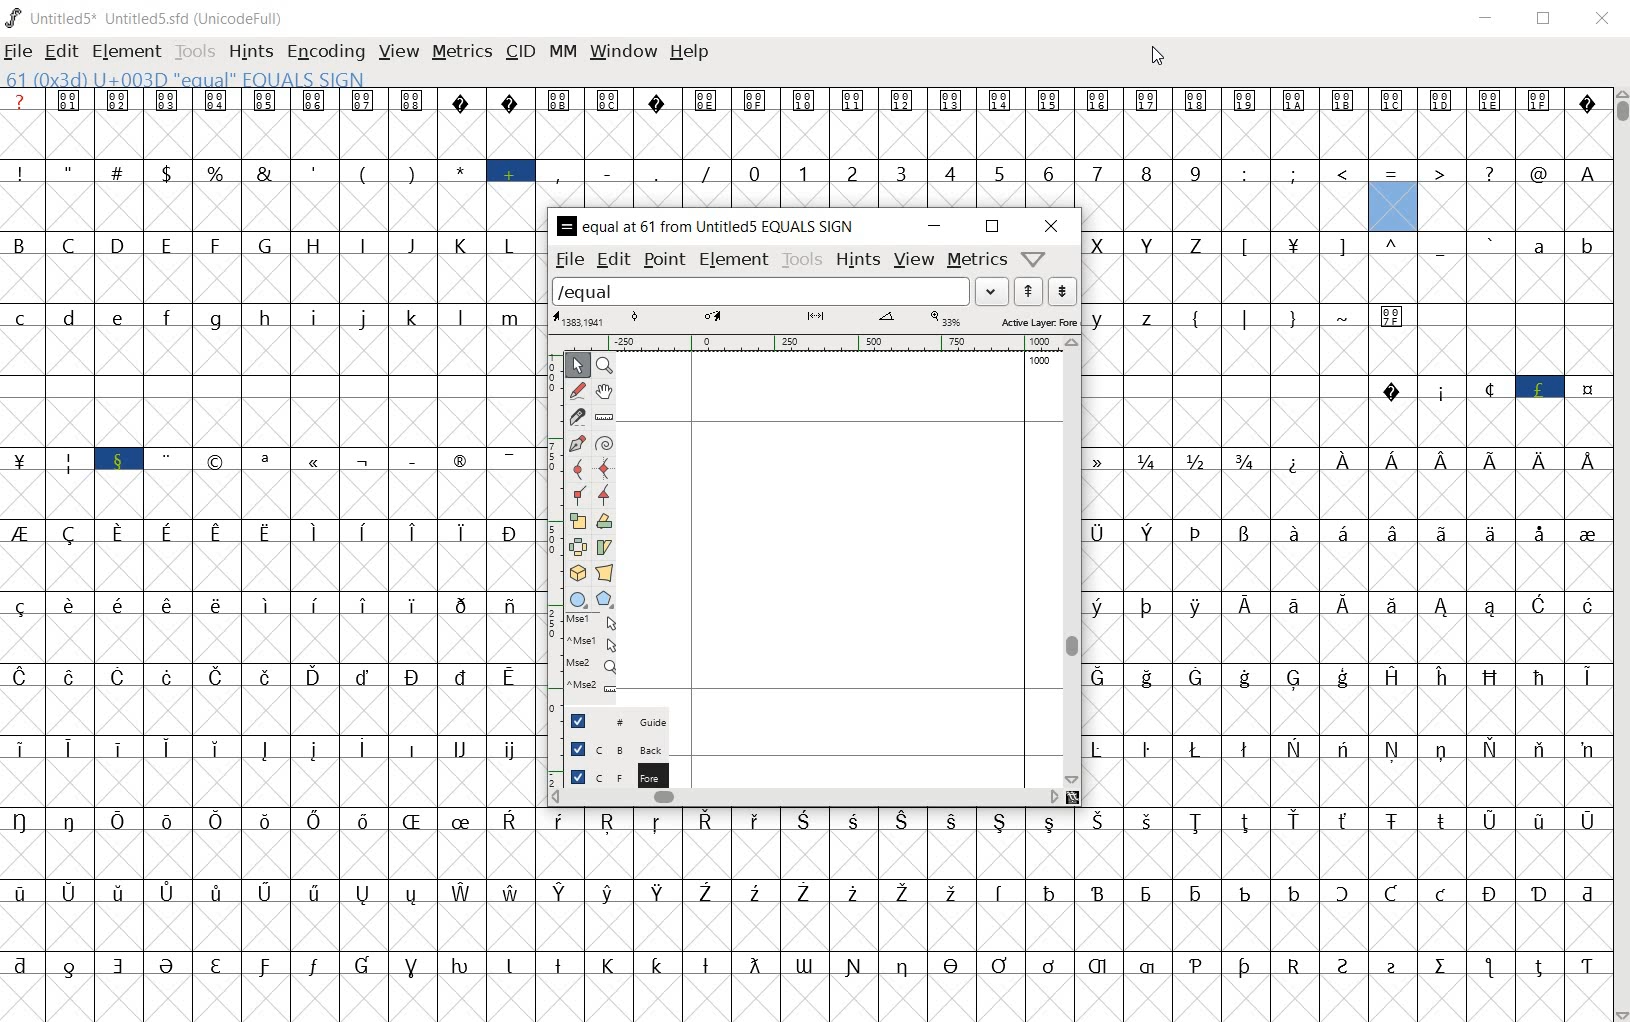 This screenshot has width=1630, height=1022. Describe the element at coordinates (1075, 913) in the screenshot. I see `glyph characters` at that location.